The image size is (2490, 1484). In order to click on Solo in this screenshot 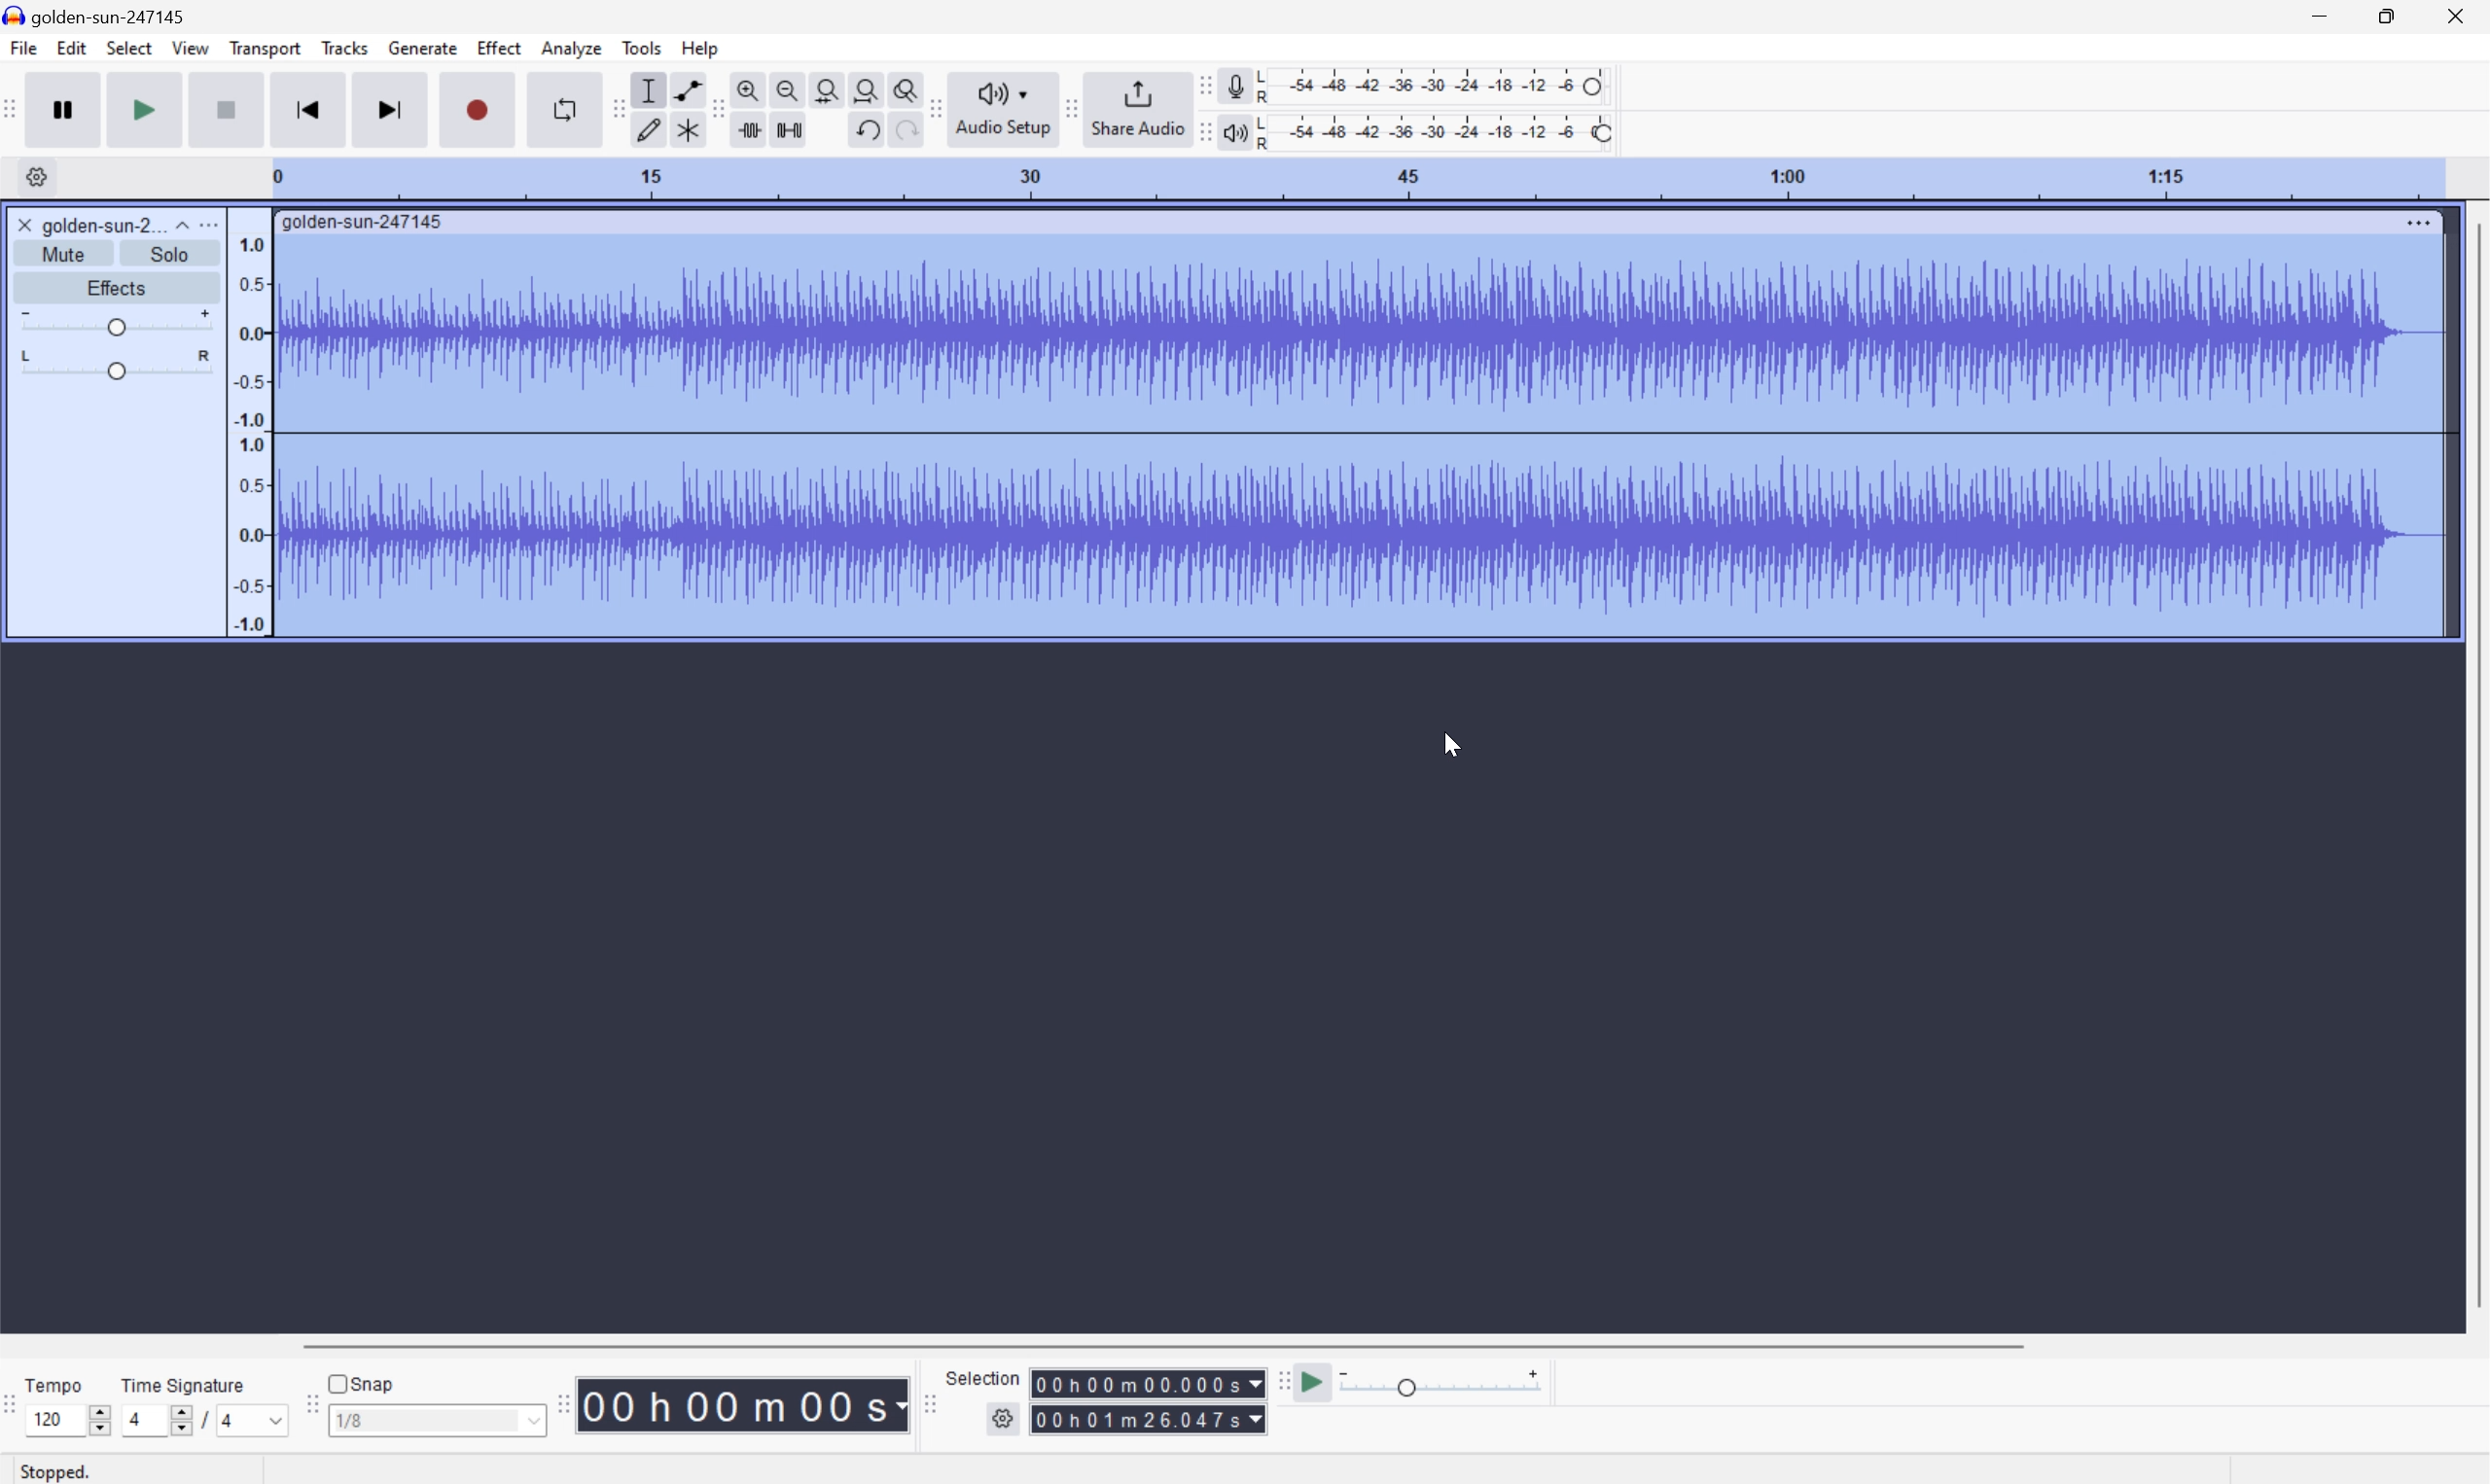, I will do `click(170, 253)`.